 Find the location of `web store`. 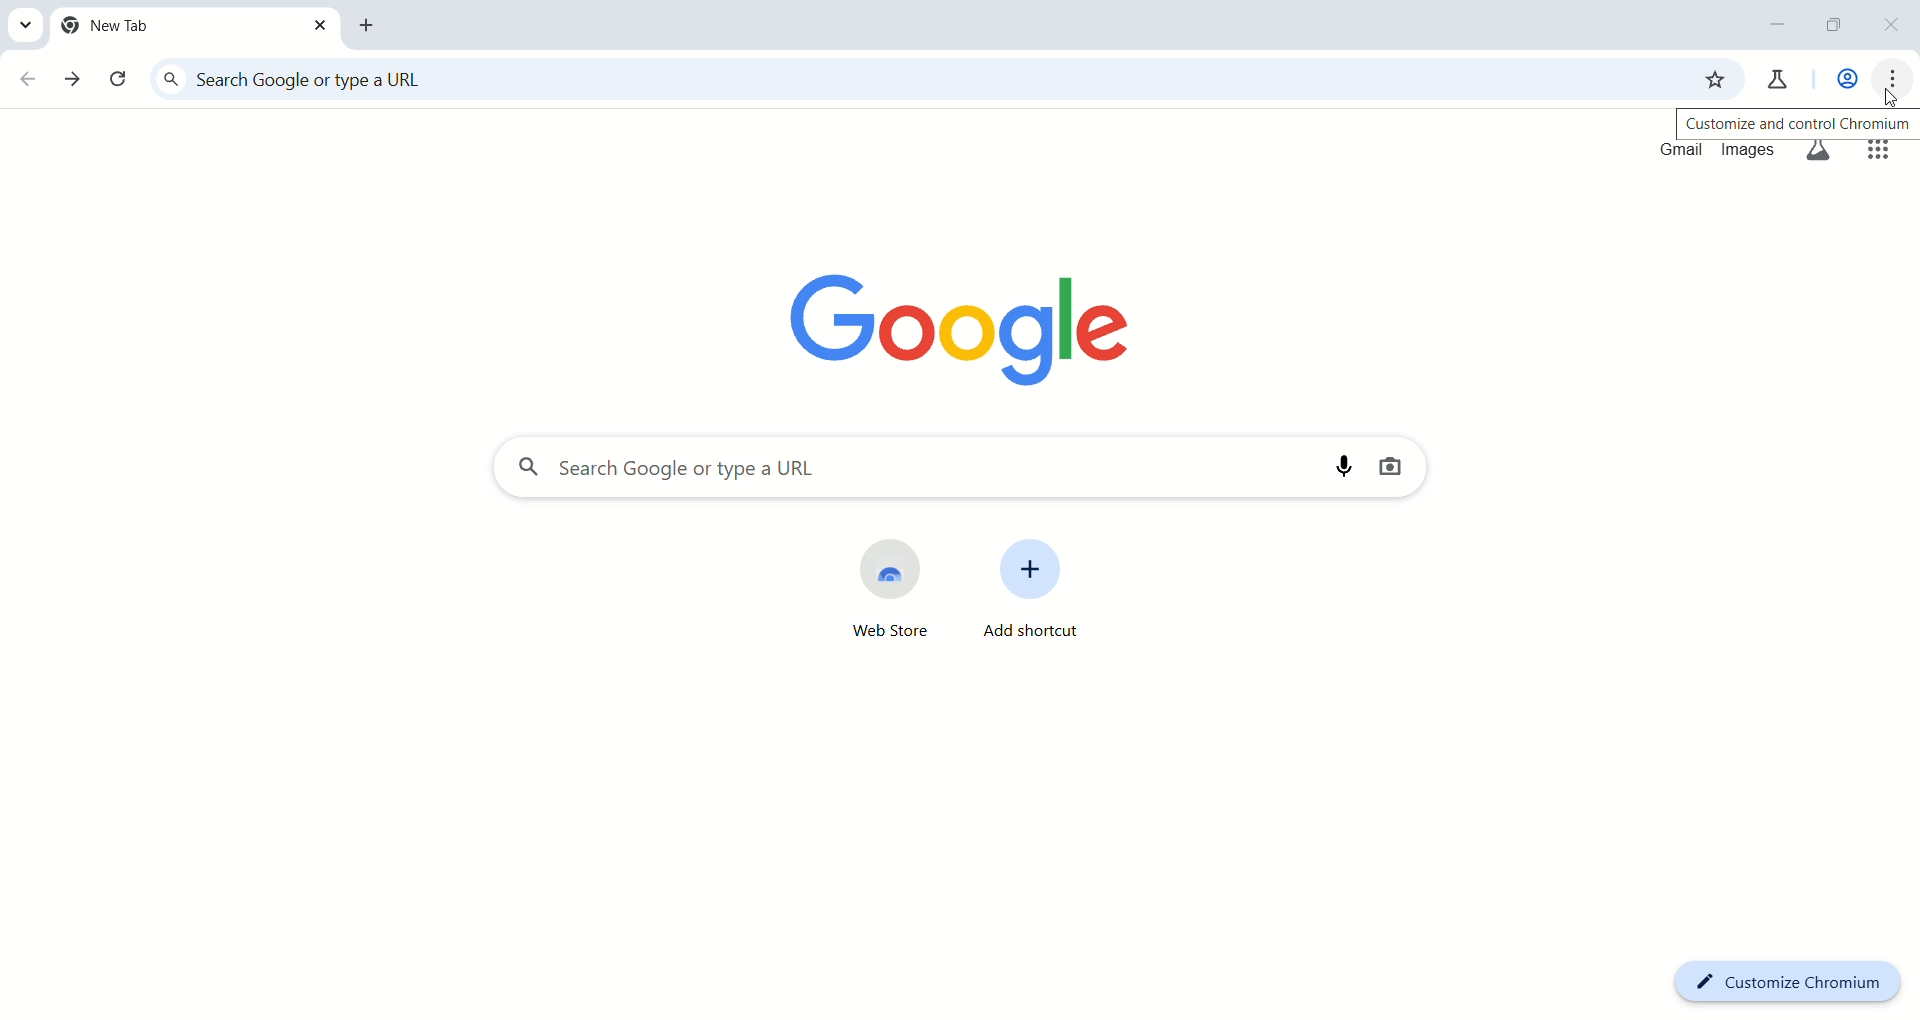

web store is located at coordinates (866, 591).